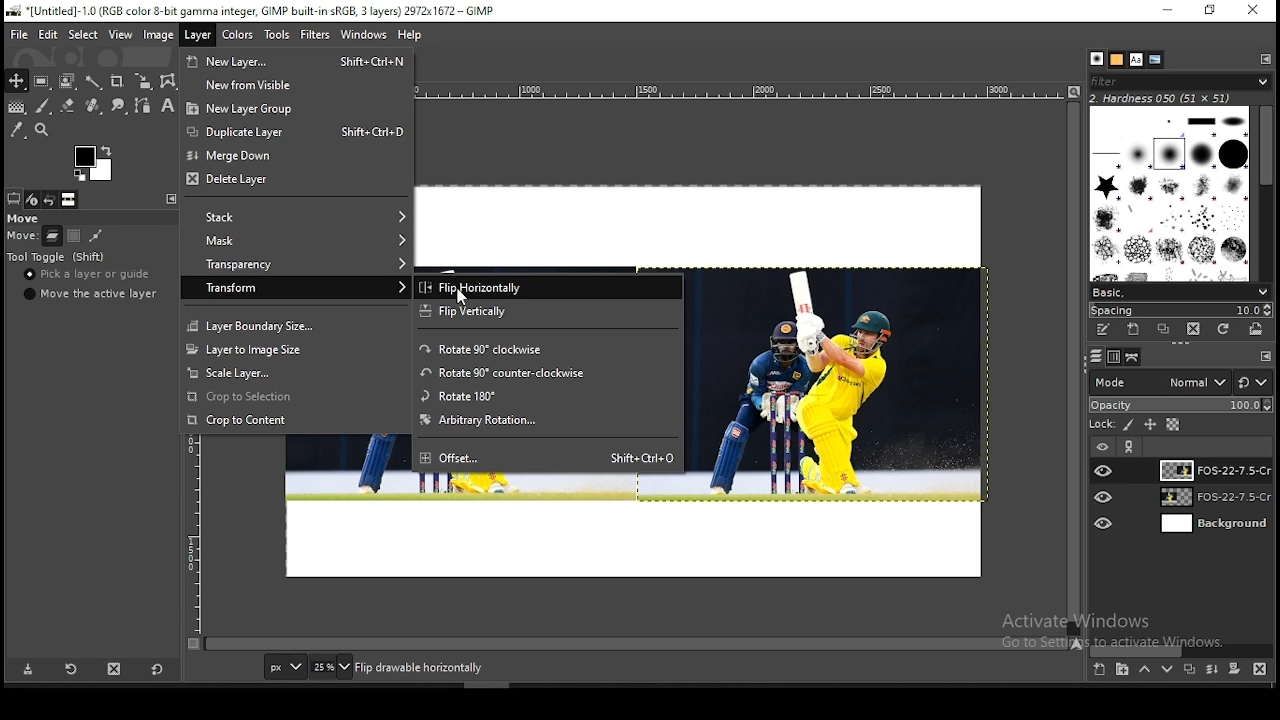  Describe the element at coordinates (116, 106) in the screenshot. I see `smudge tool` at that location.